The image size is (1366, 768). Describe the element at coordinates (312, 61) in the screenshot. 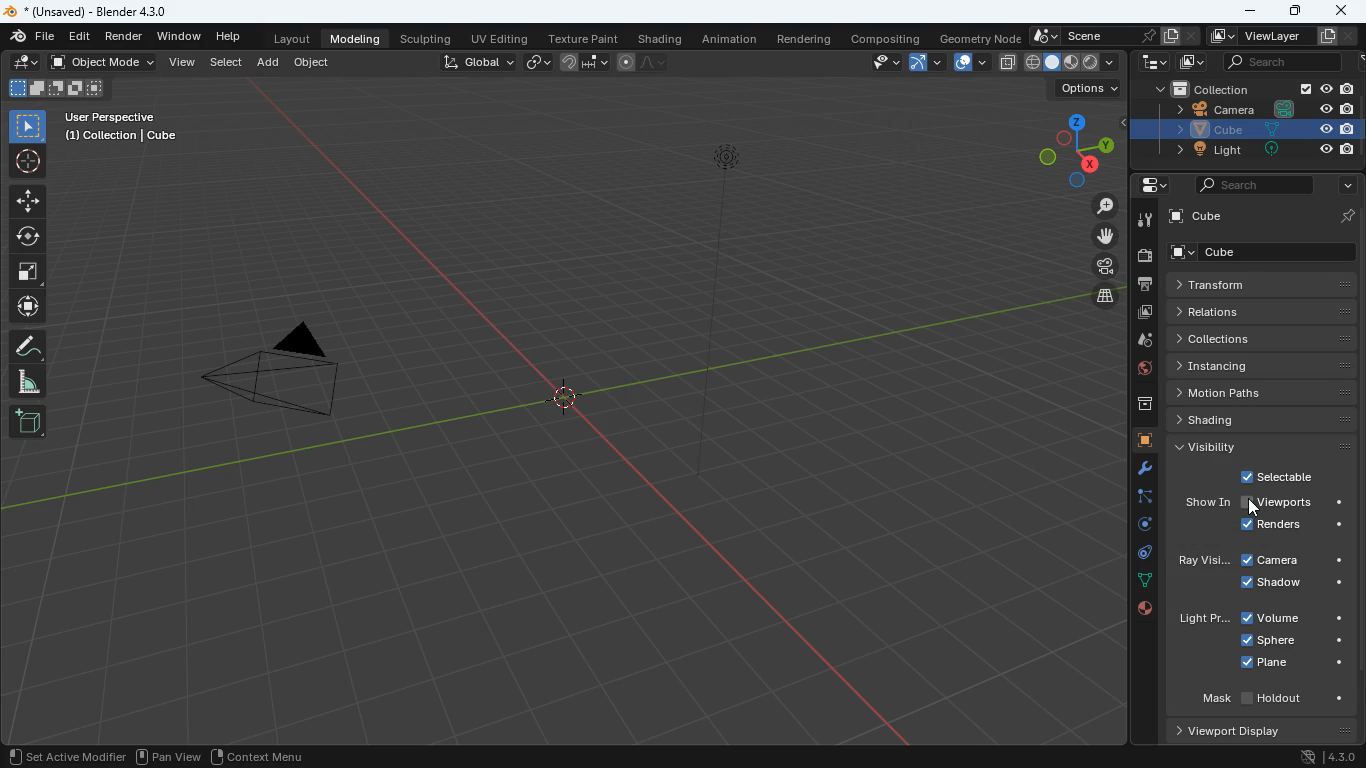

I see `object` at that location.